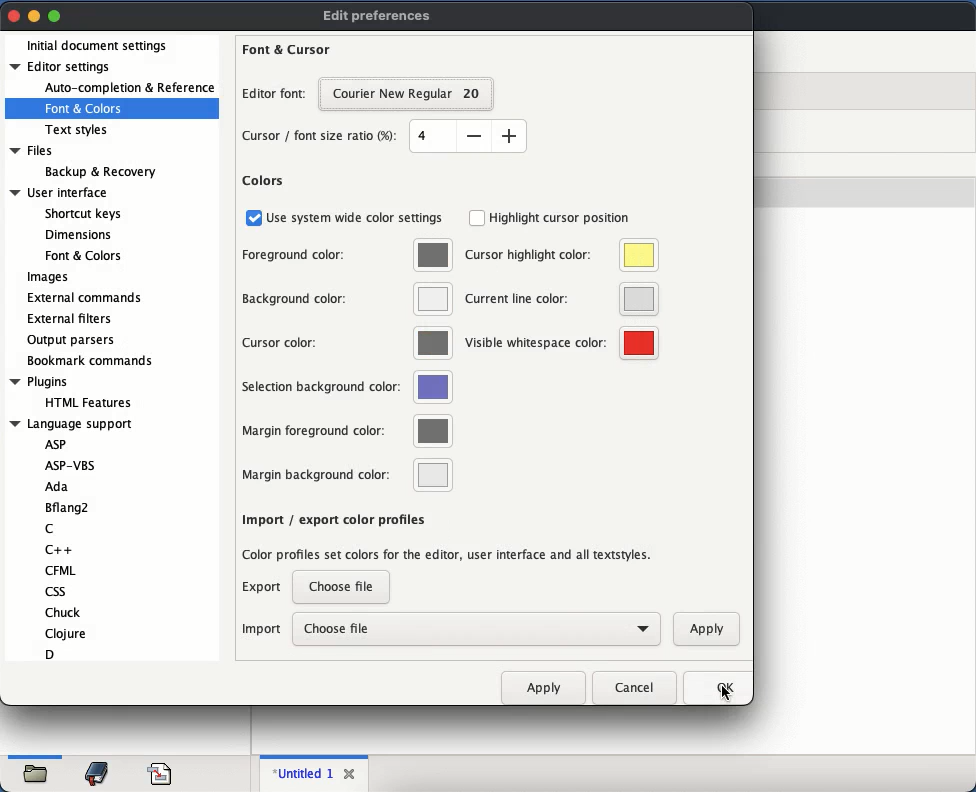 This screenshot has height=792, width=976. I want to click on ASP-VBS, so click(71, 463).